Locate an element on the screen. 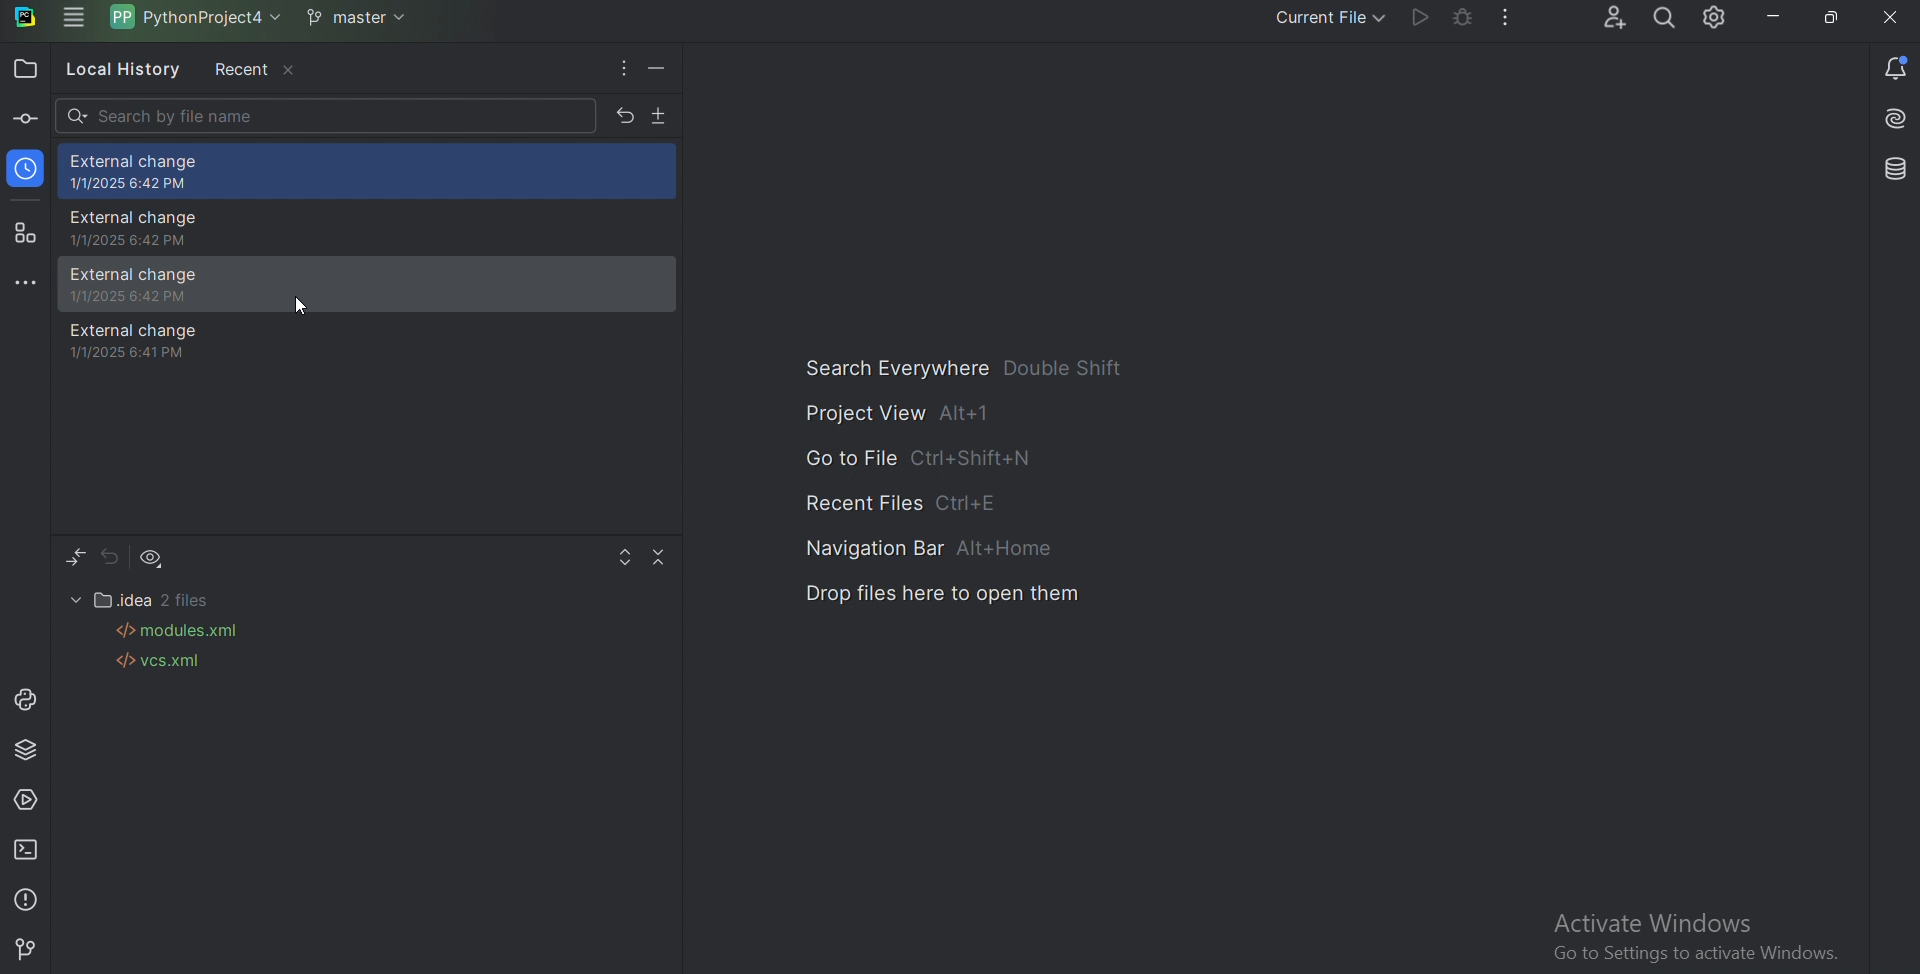 The width and height of the screenshot is (1920, 974). Git is located at coordinates (29, 948).